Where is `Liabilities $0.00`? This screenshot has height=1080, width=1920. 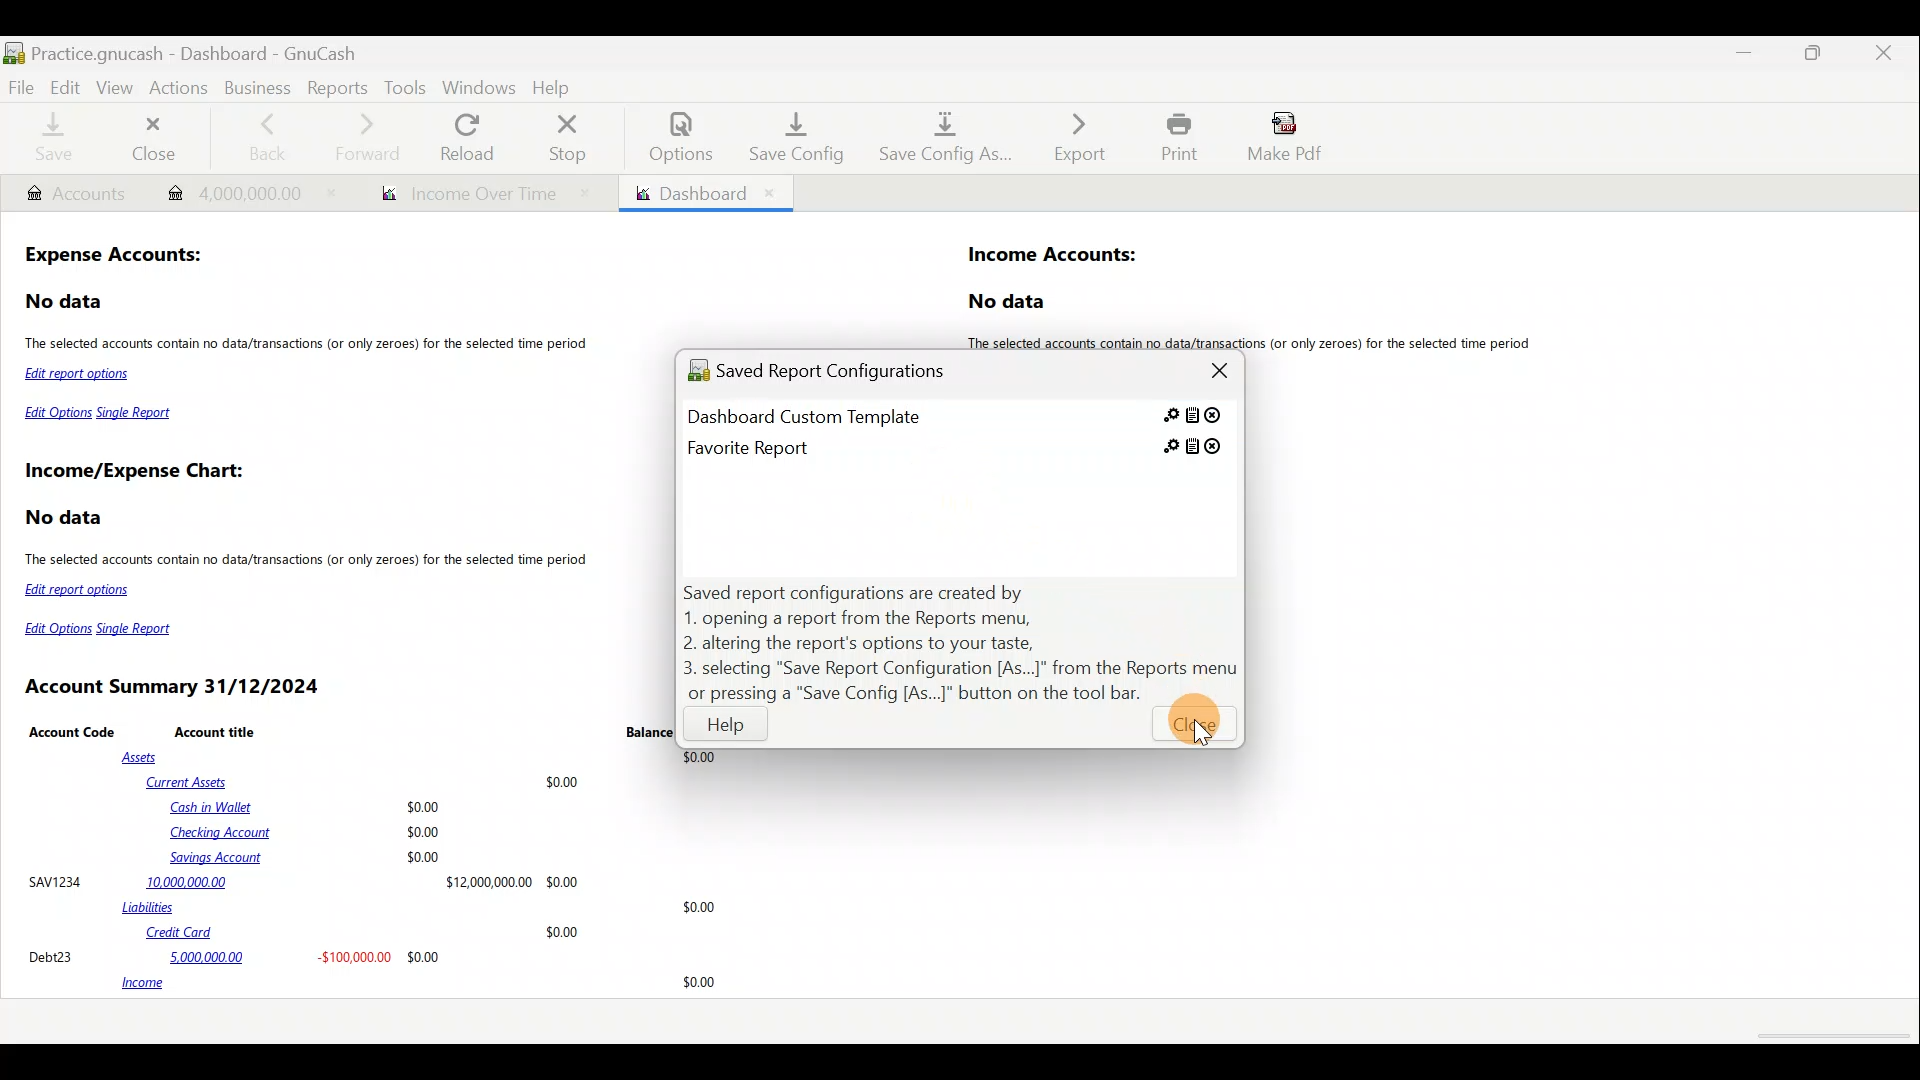 Liabilities $0.00 is located at coordinates (423, 907).